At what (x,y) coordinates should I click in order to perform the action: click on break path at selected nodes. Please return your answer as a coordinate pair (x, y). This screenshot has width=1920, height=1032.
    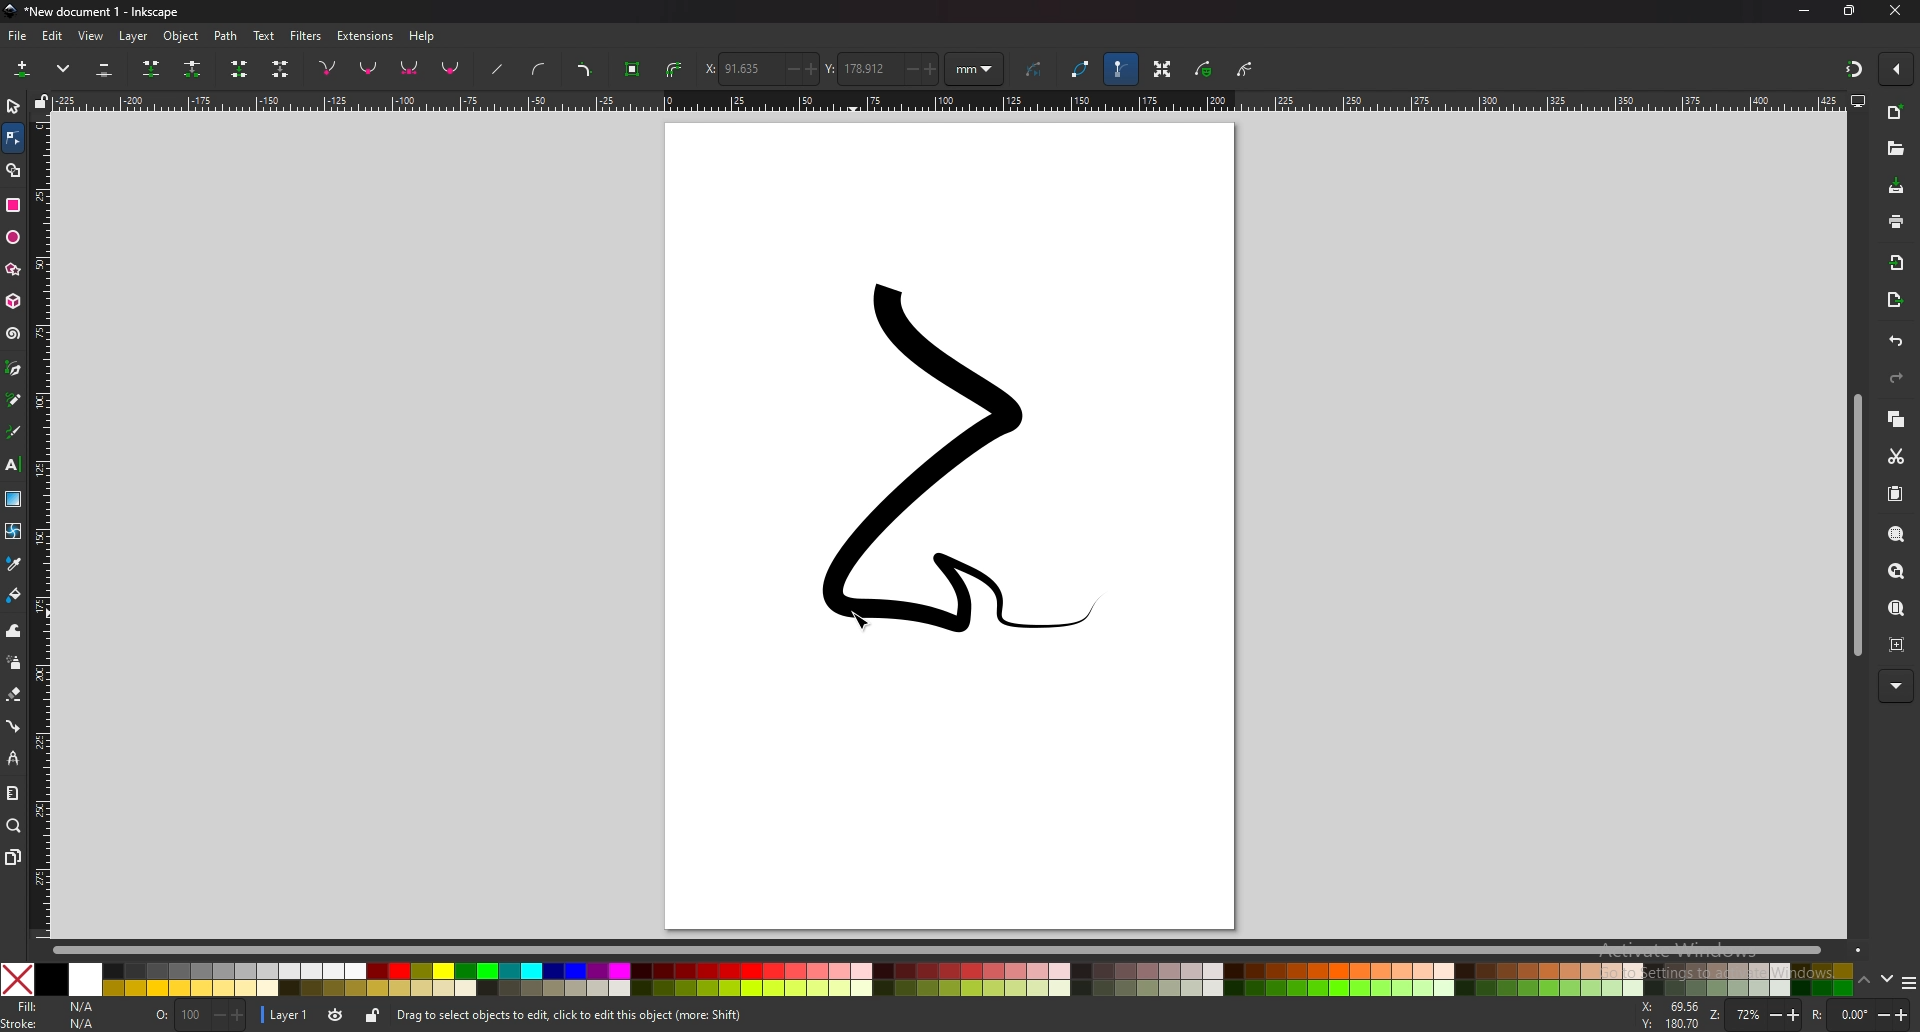
    Looking at the image, I should click on (193, 68).